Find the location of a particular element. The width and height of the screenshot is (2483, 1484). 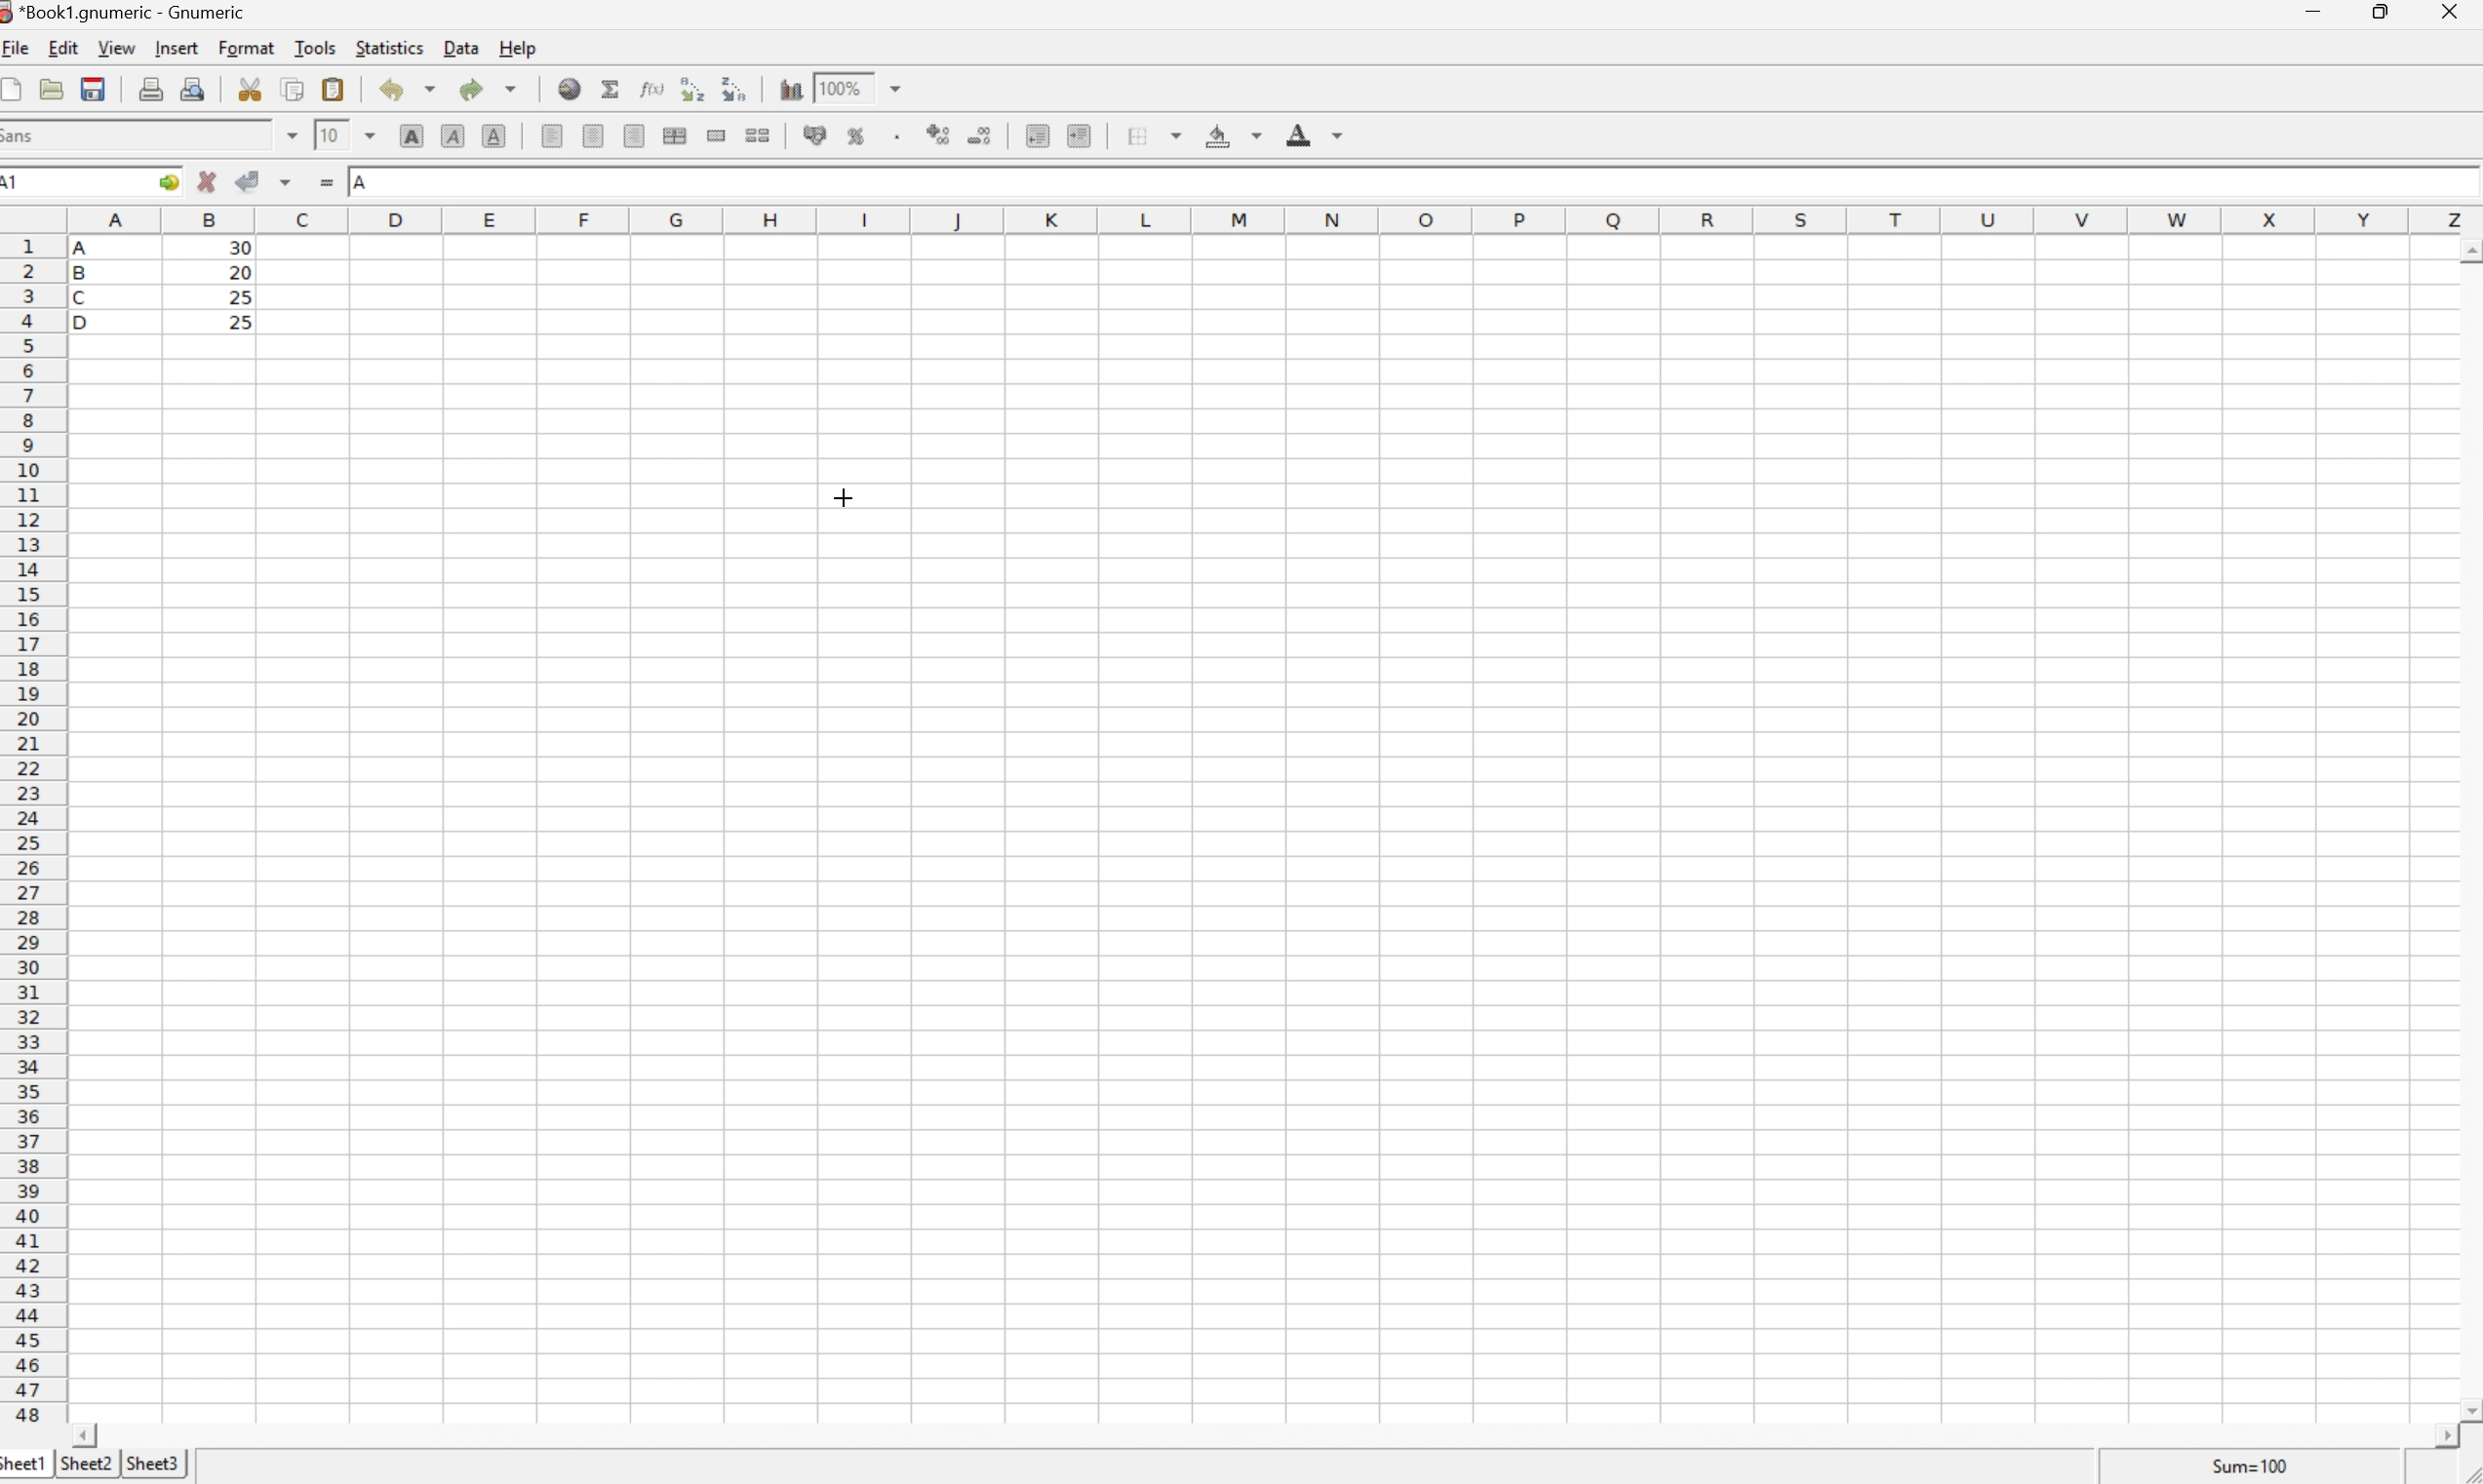

Open a file is located at coordinates (51, 88).